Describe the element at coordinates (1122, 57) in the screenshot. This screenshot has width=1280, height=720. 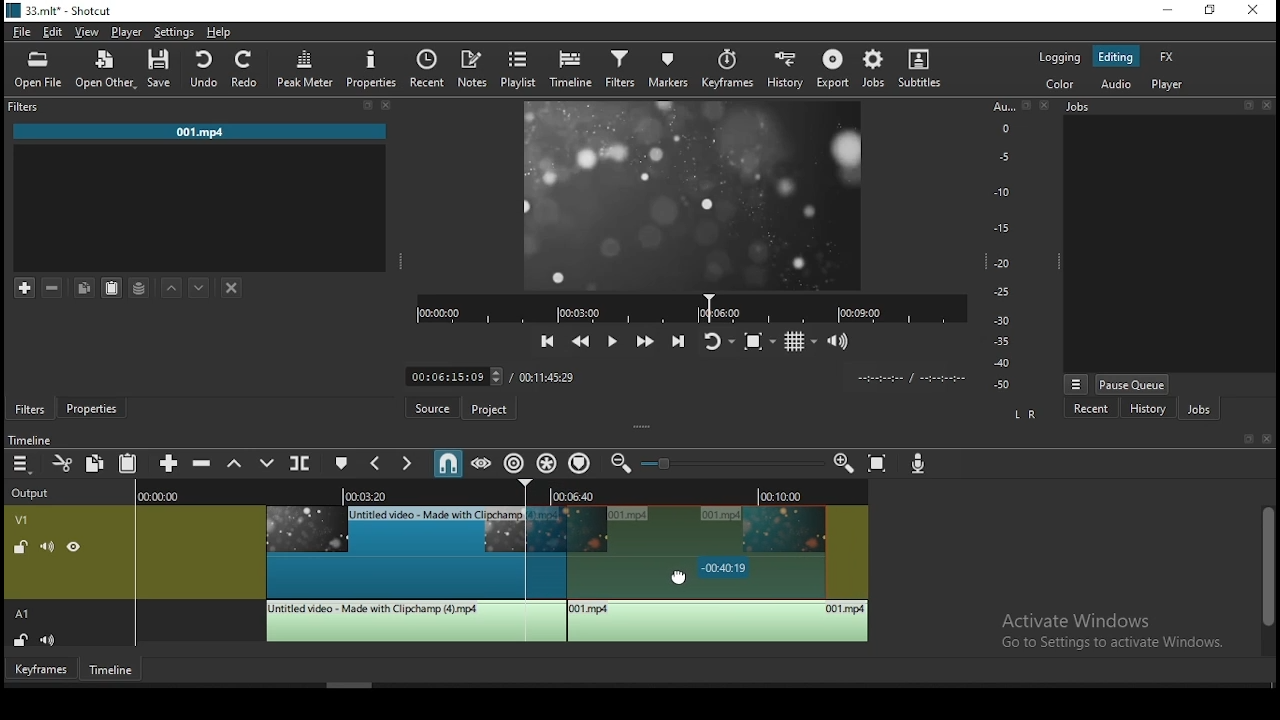
I see `editing` at that location.